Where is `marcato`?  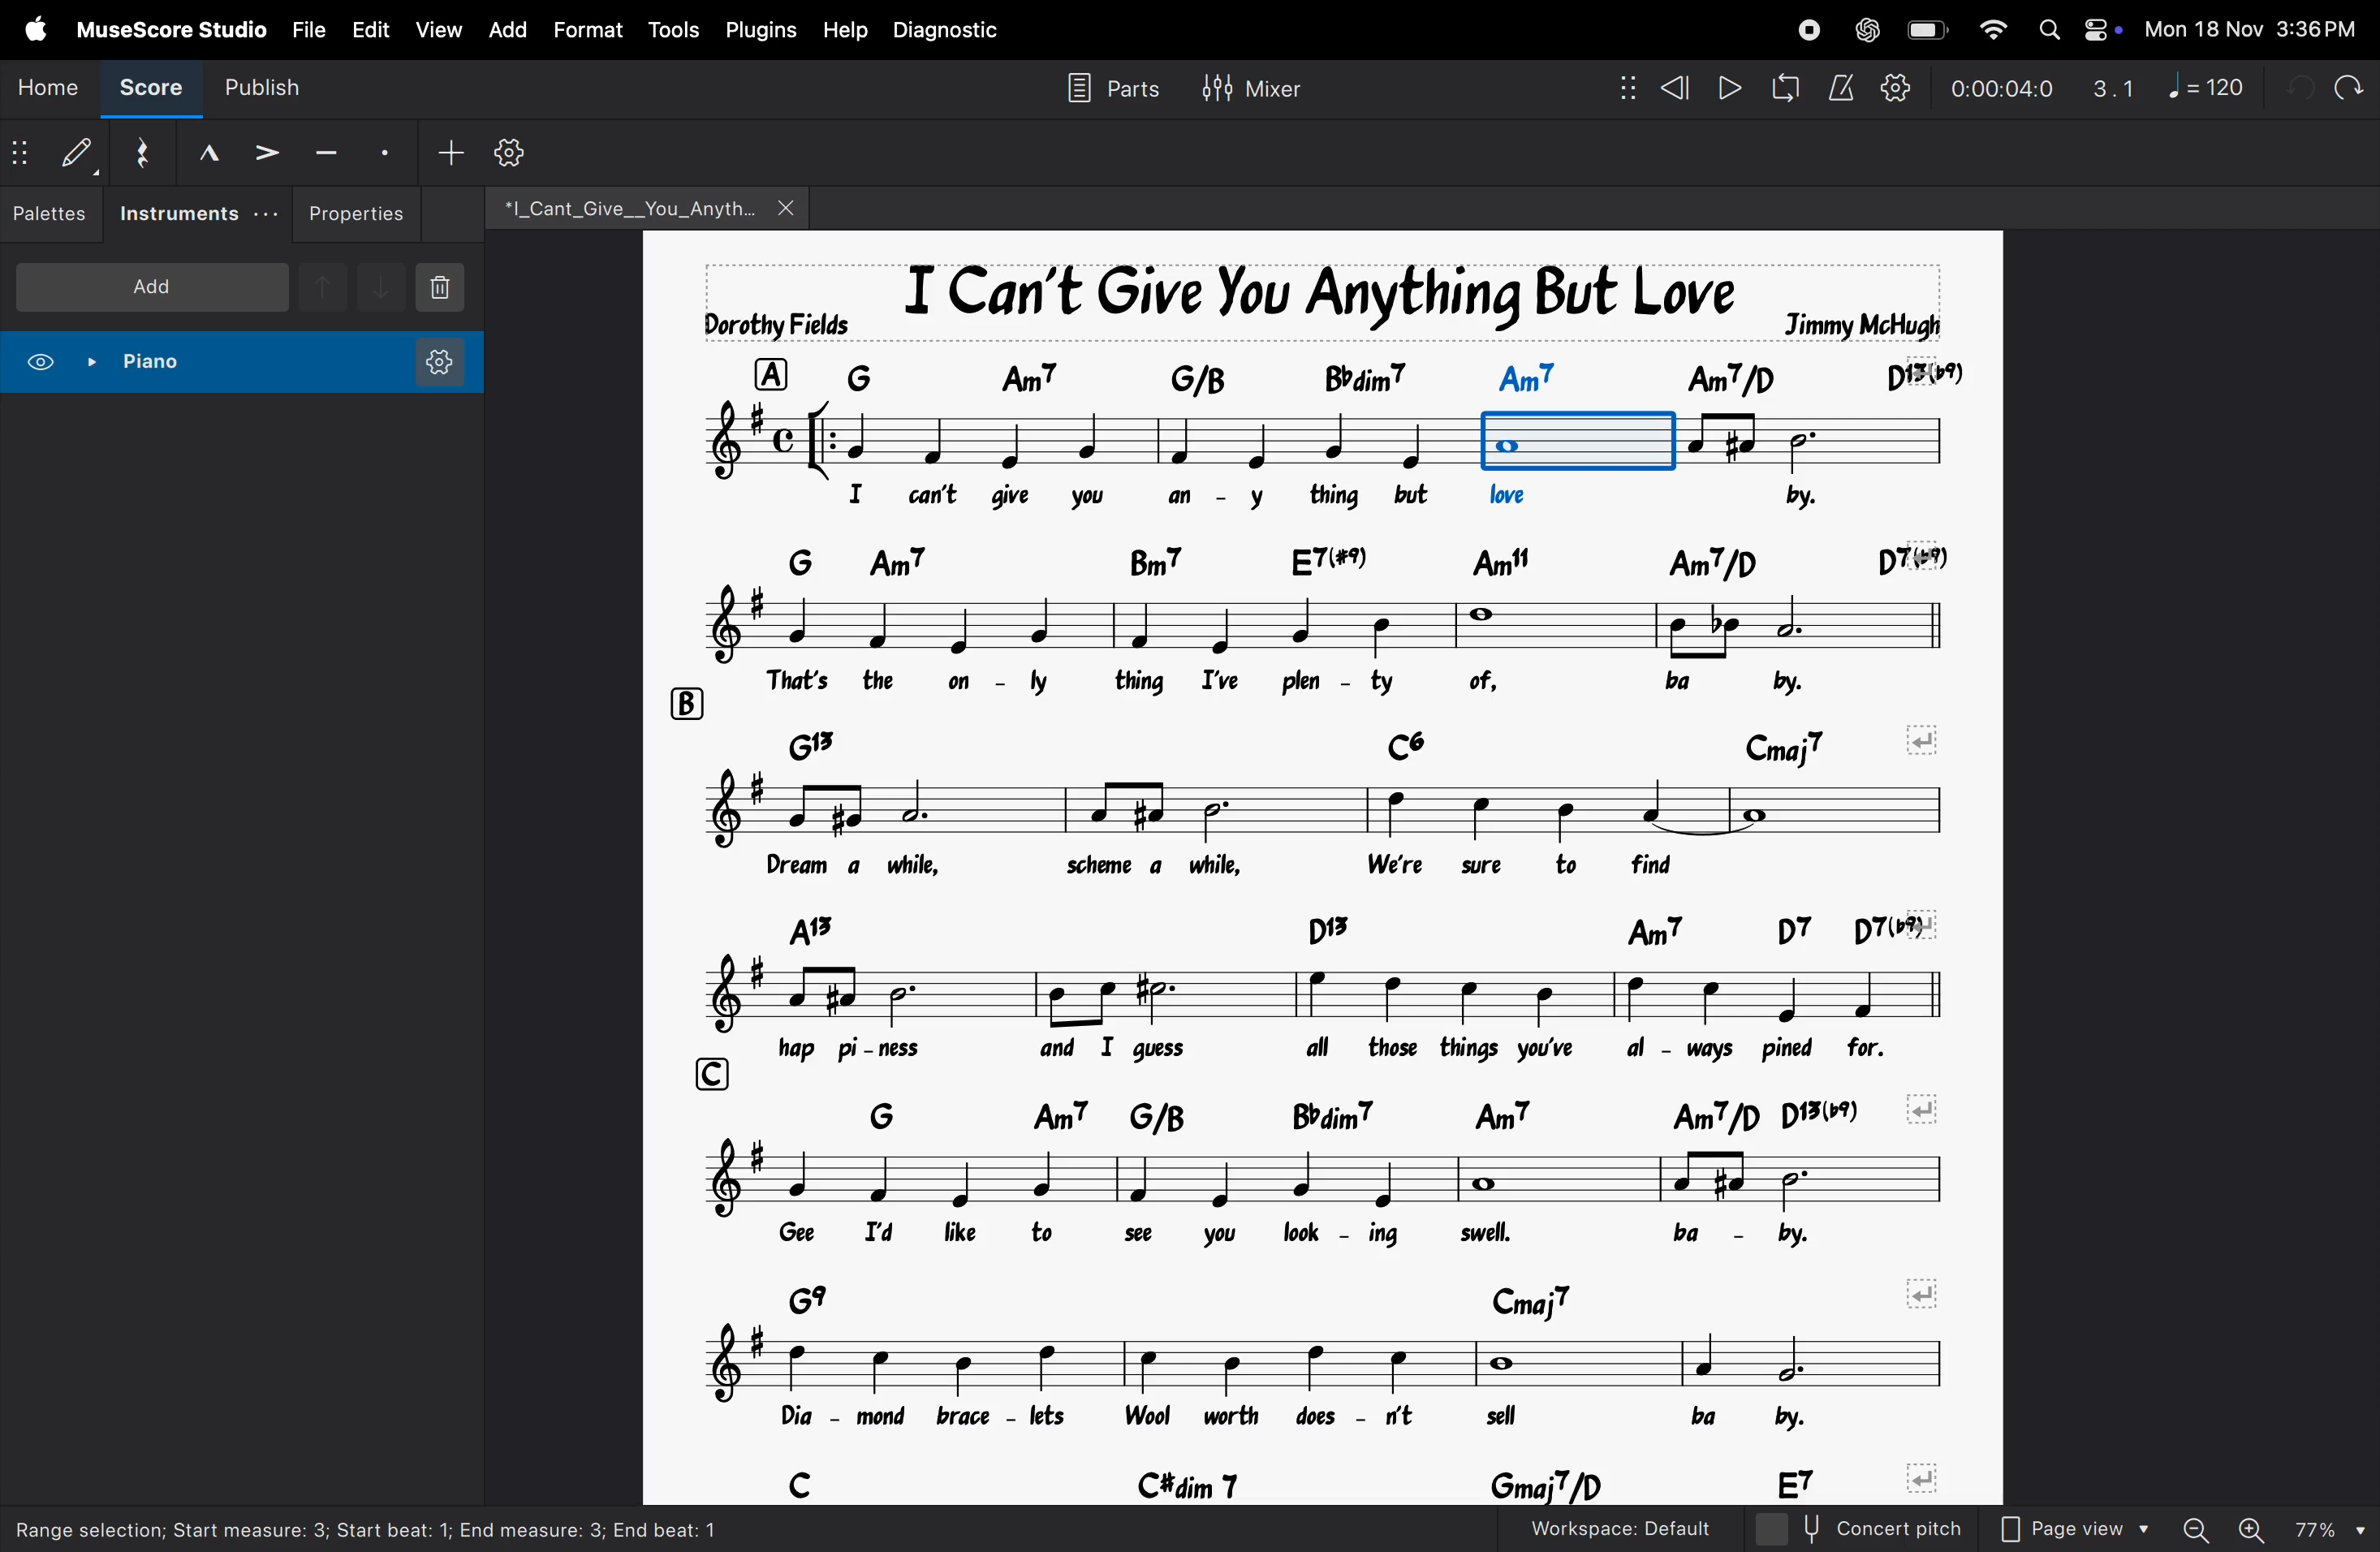 marcato is located at coordinates (209, 155).